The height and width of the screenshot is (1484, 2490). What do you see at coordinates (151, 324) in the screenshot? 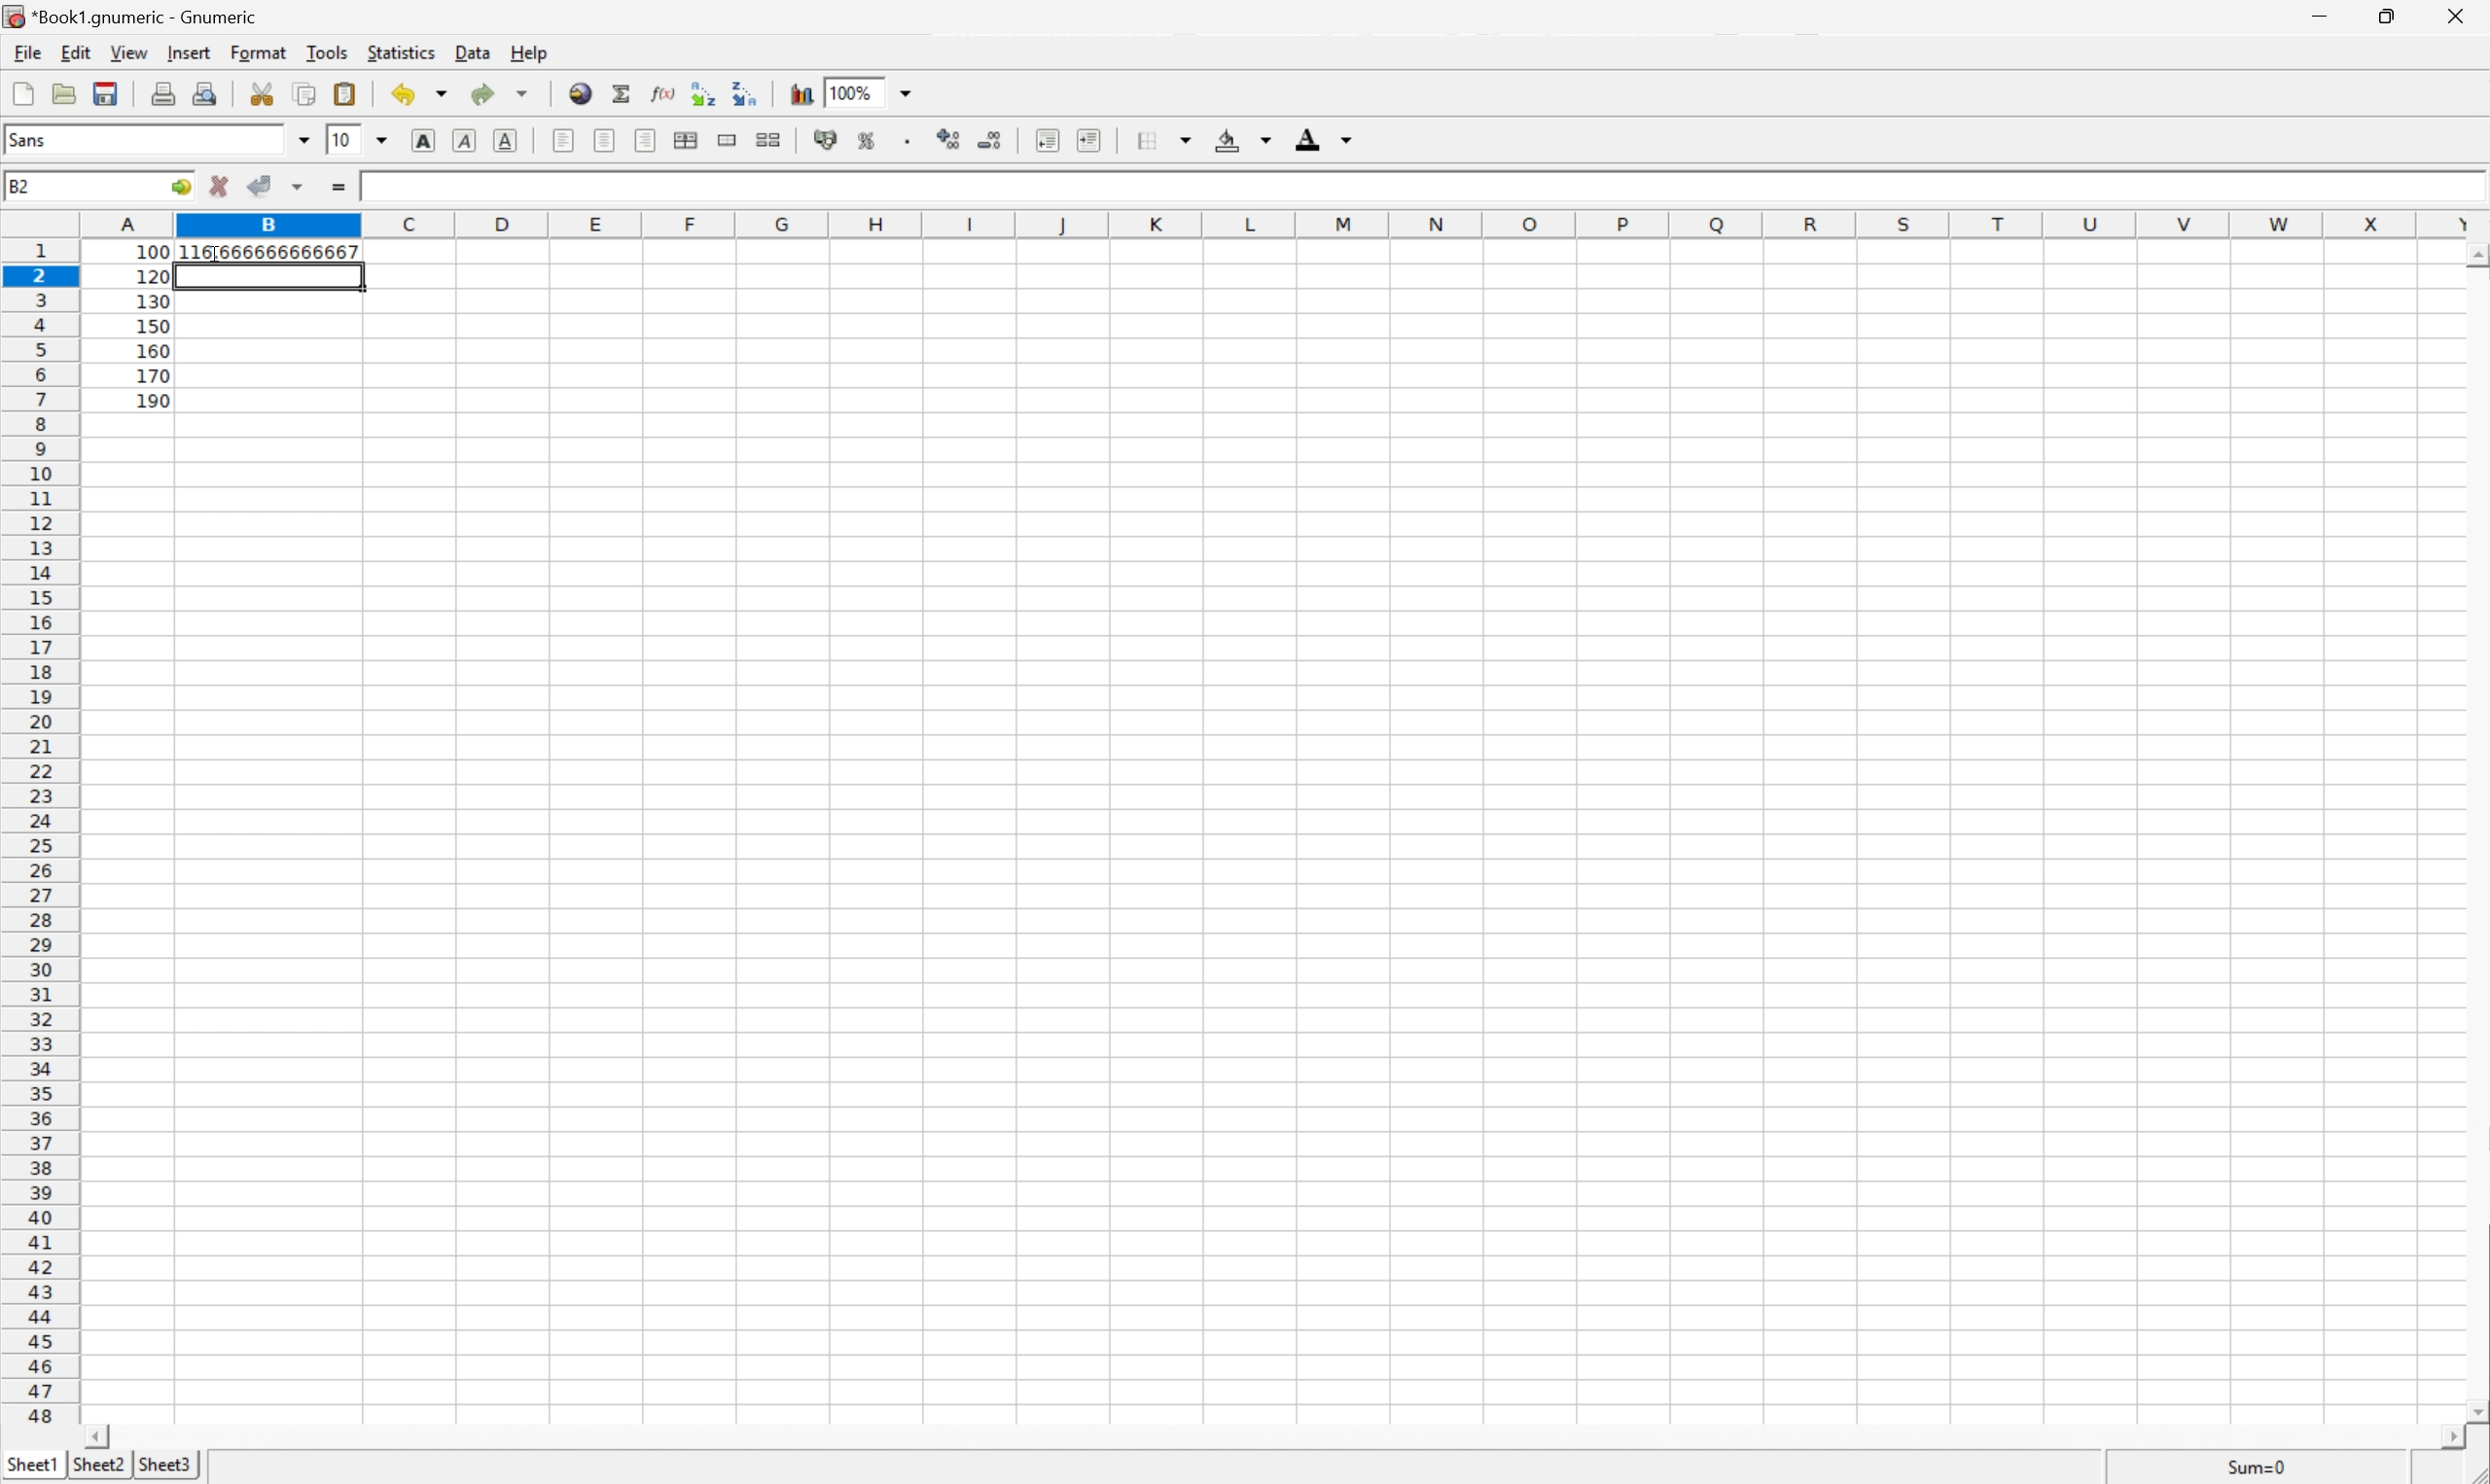
I see `150` at bounding box center [151, 324].